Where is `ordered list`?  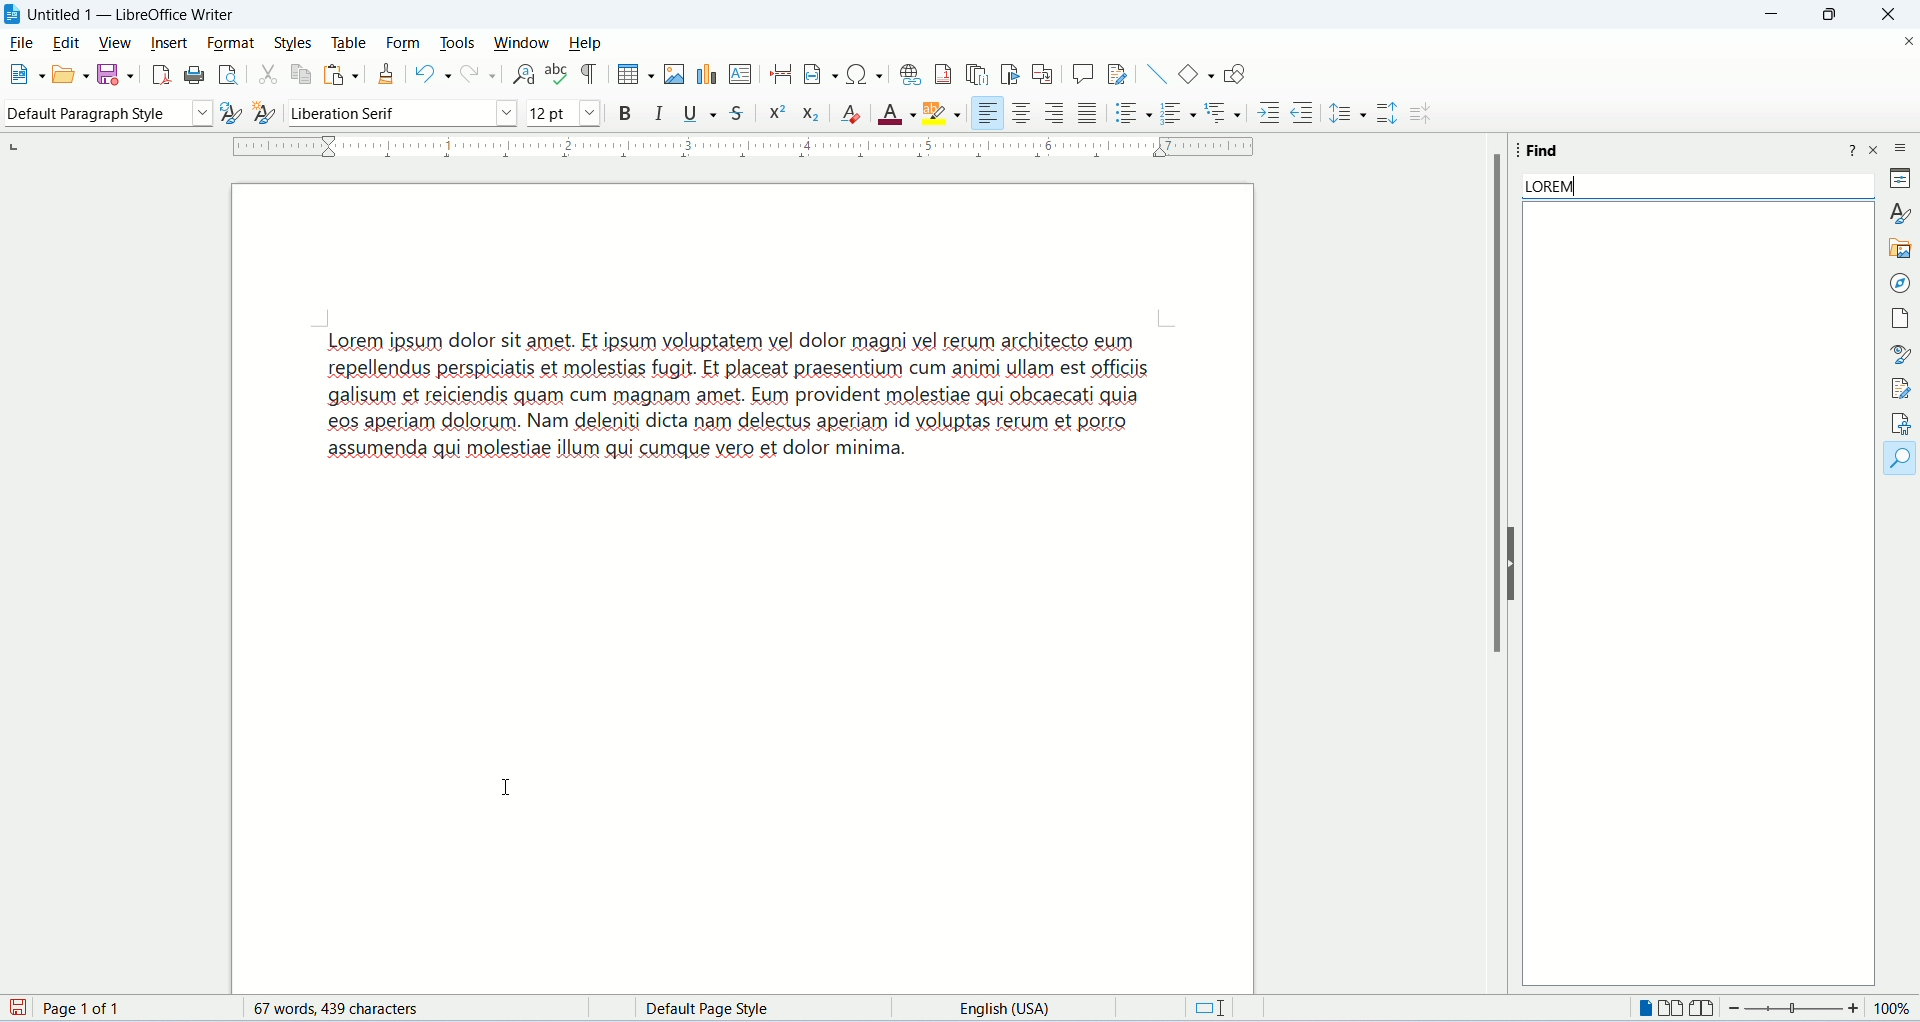 ordered list is located at coordinates (1180, 114).